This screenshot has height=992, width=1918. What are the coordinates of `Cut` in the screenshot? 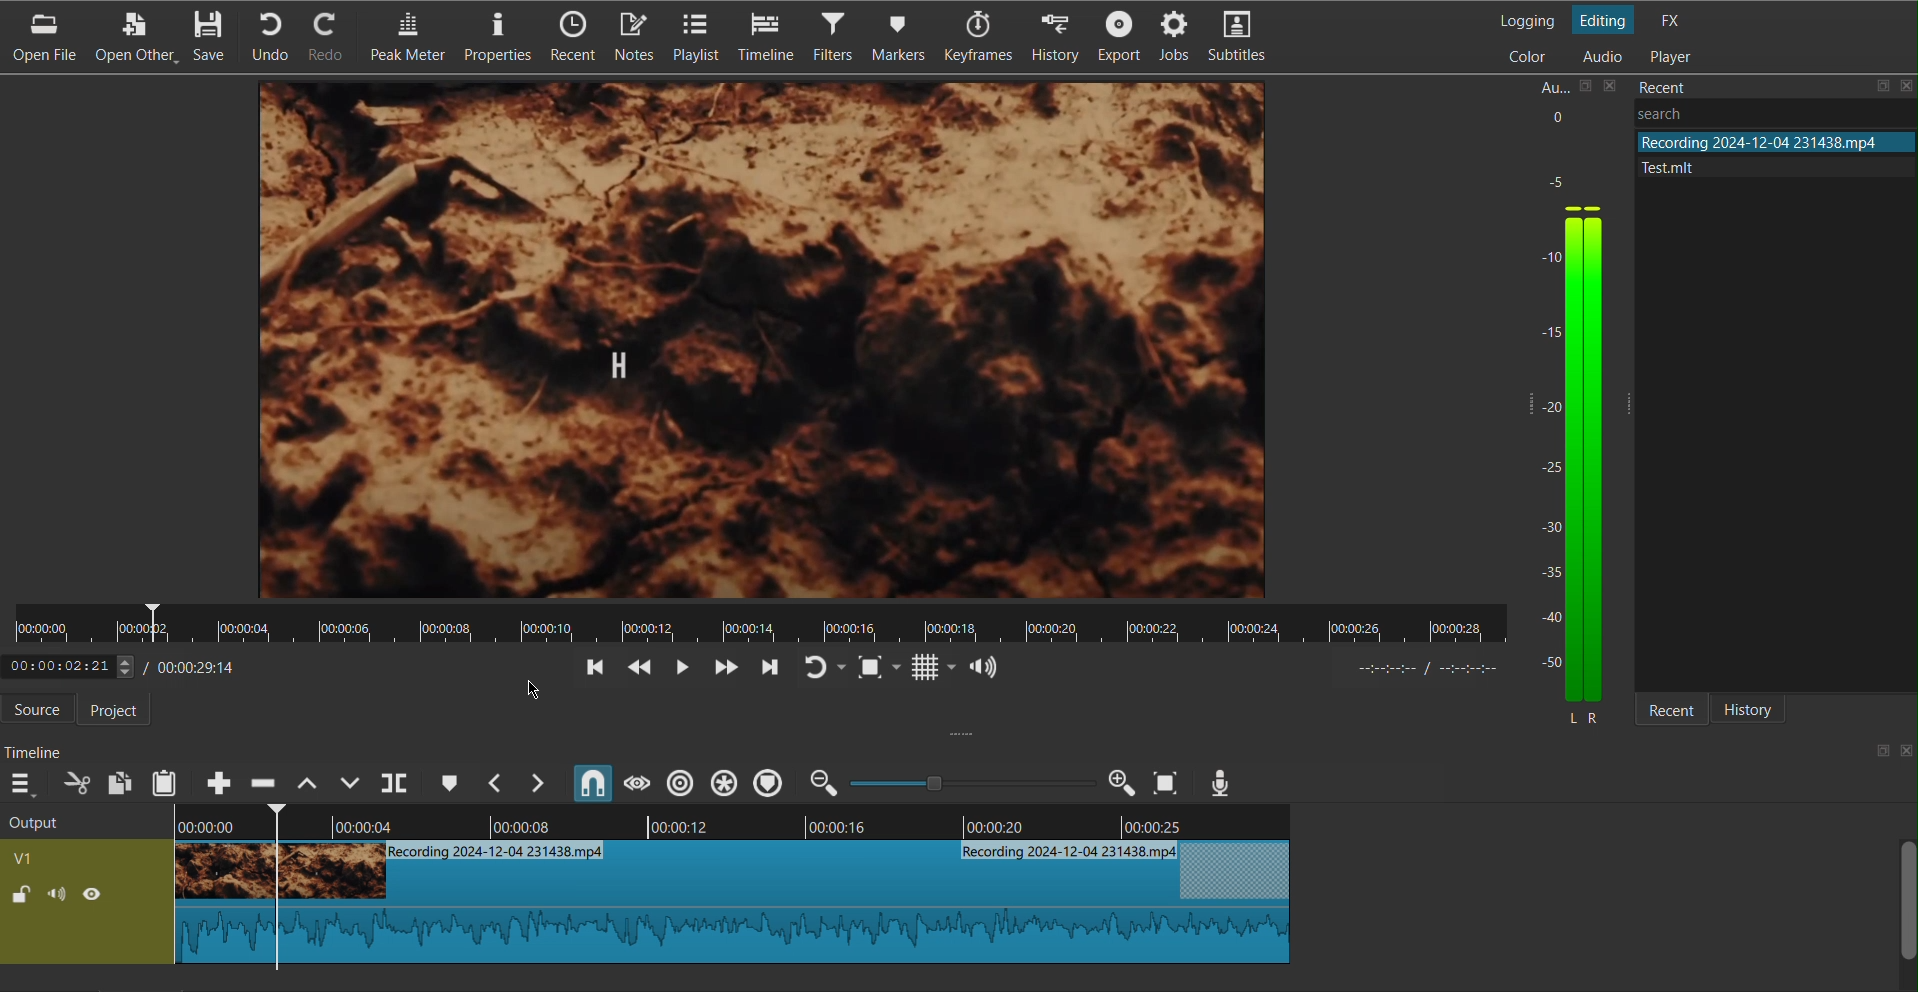 It's located at (76, 783).